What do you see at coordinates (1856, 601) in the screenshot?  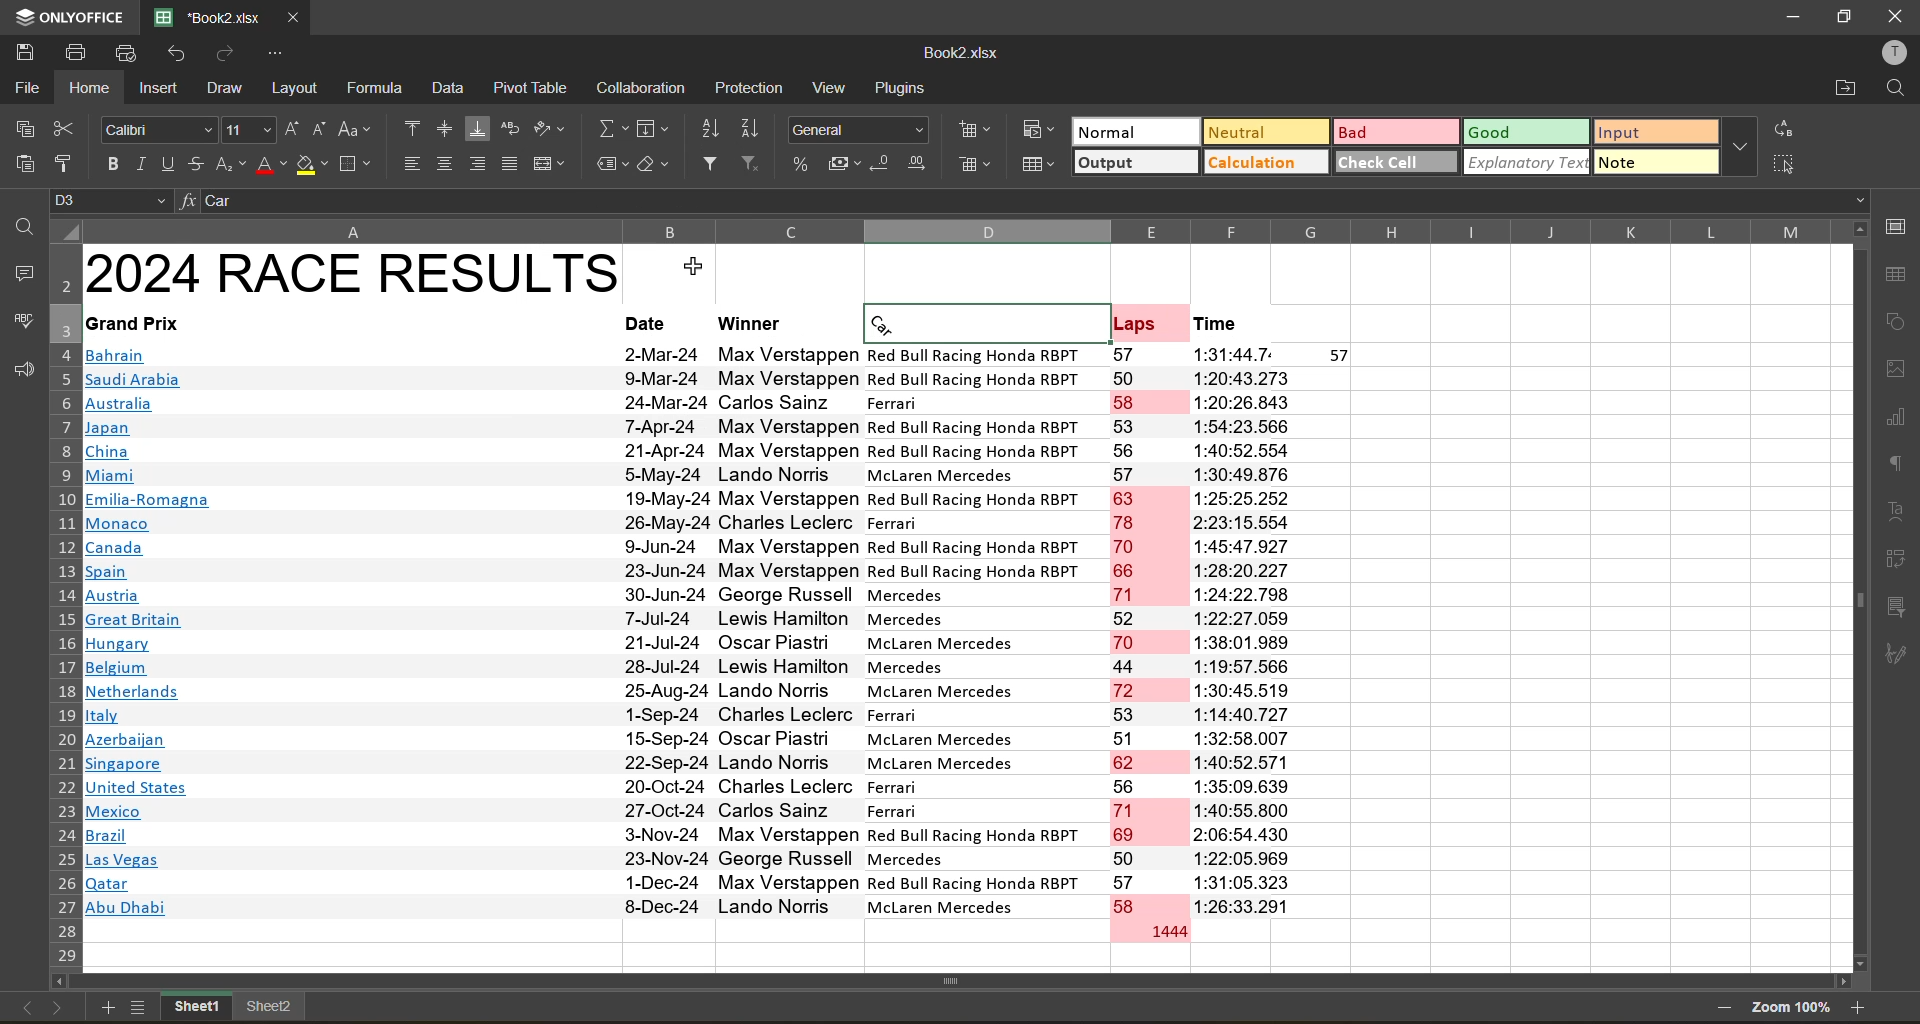 I see `Vertical scroll` at bounding box center [1856, 601].